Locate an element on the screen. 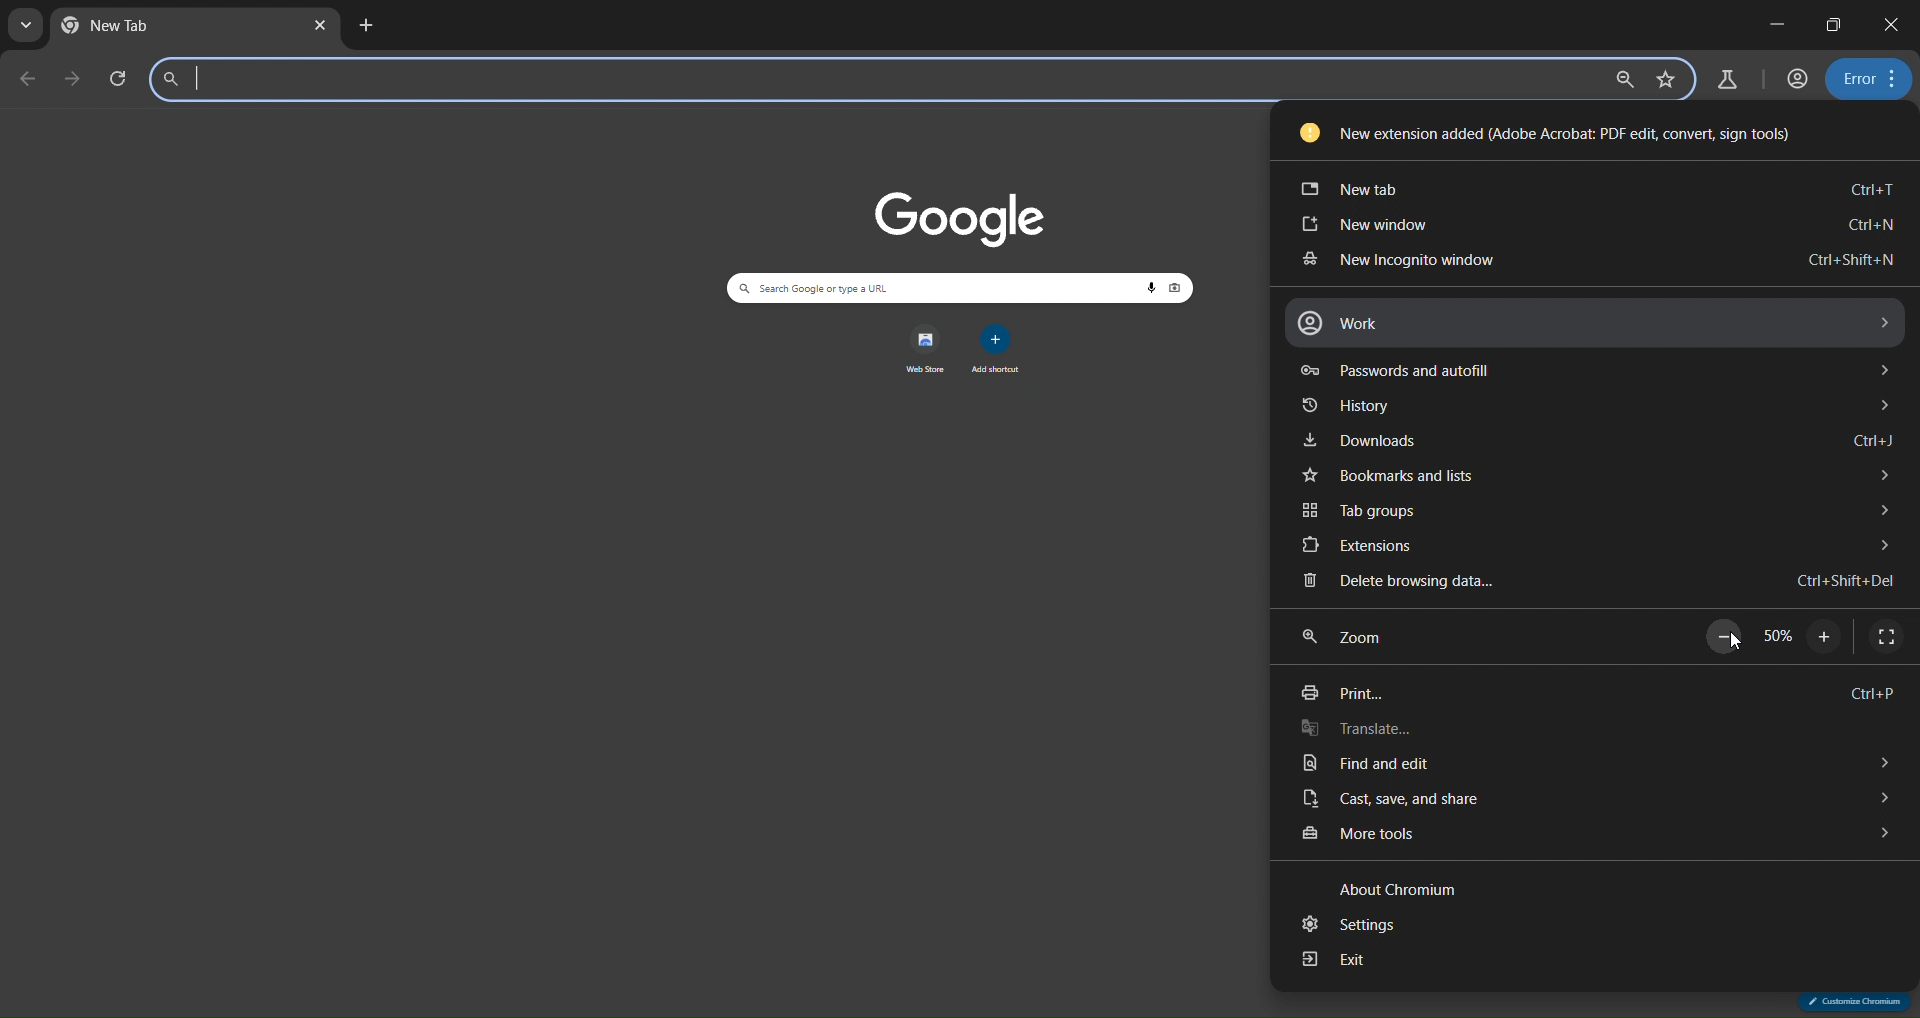 The width and height of the screenshot is (1920, 1018). zoom out is located at coordinates (1727, 635).